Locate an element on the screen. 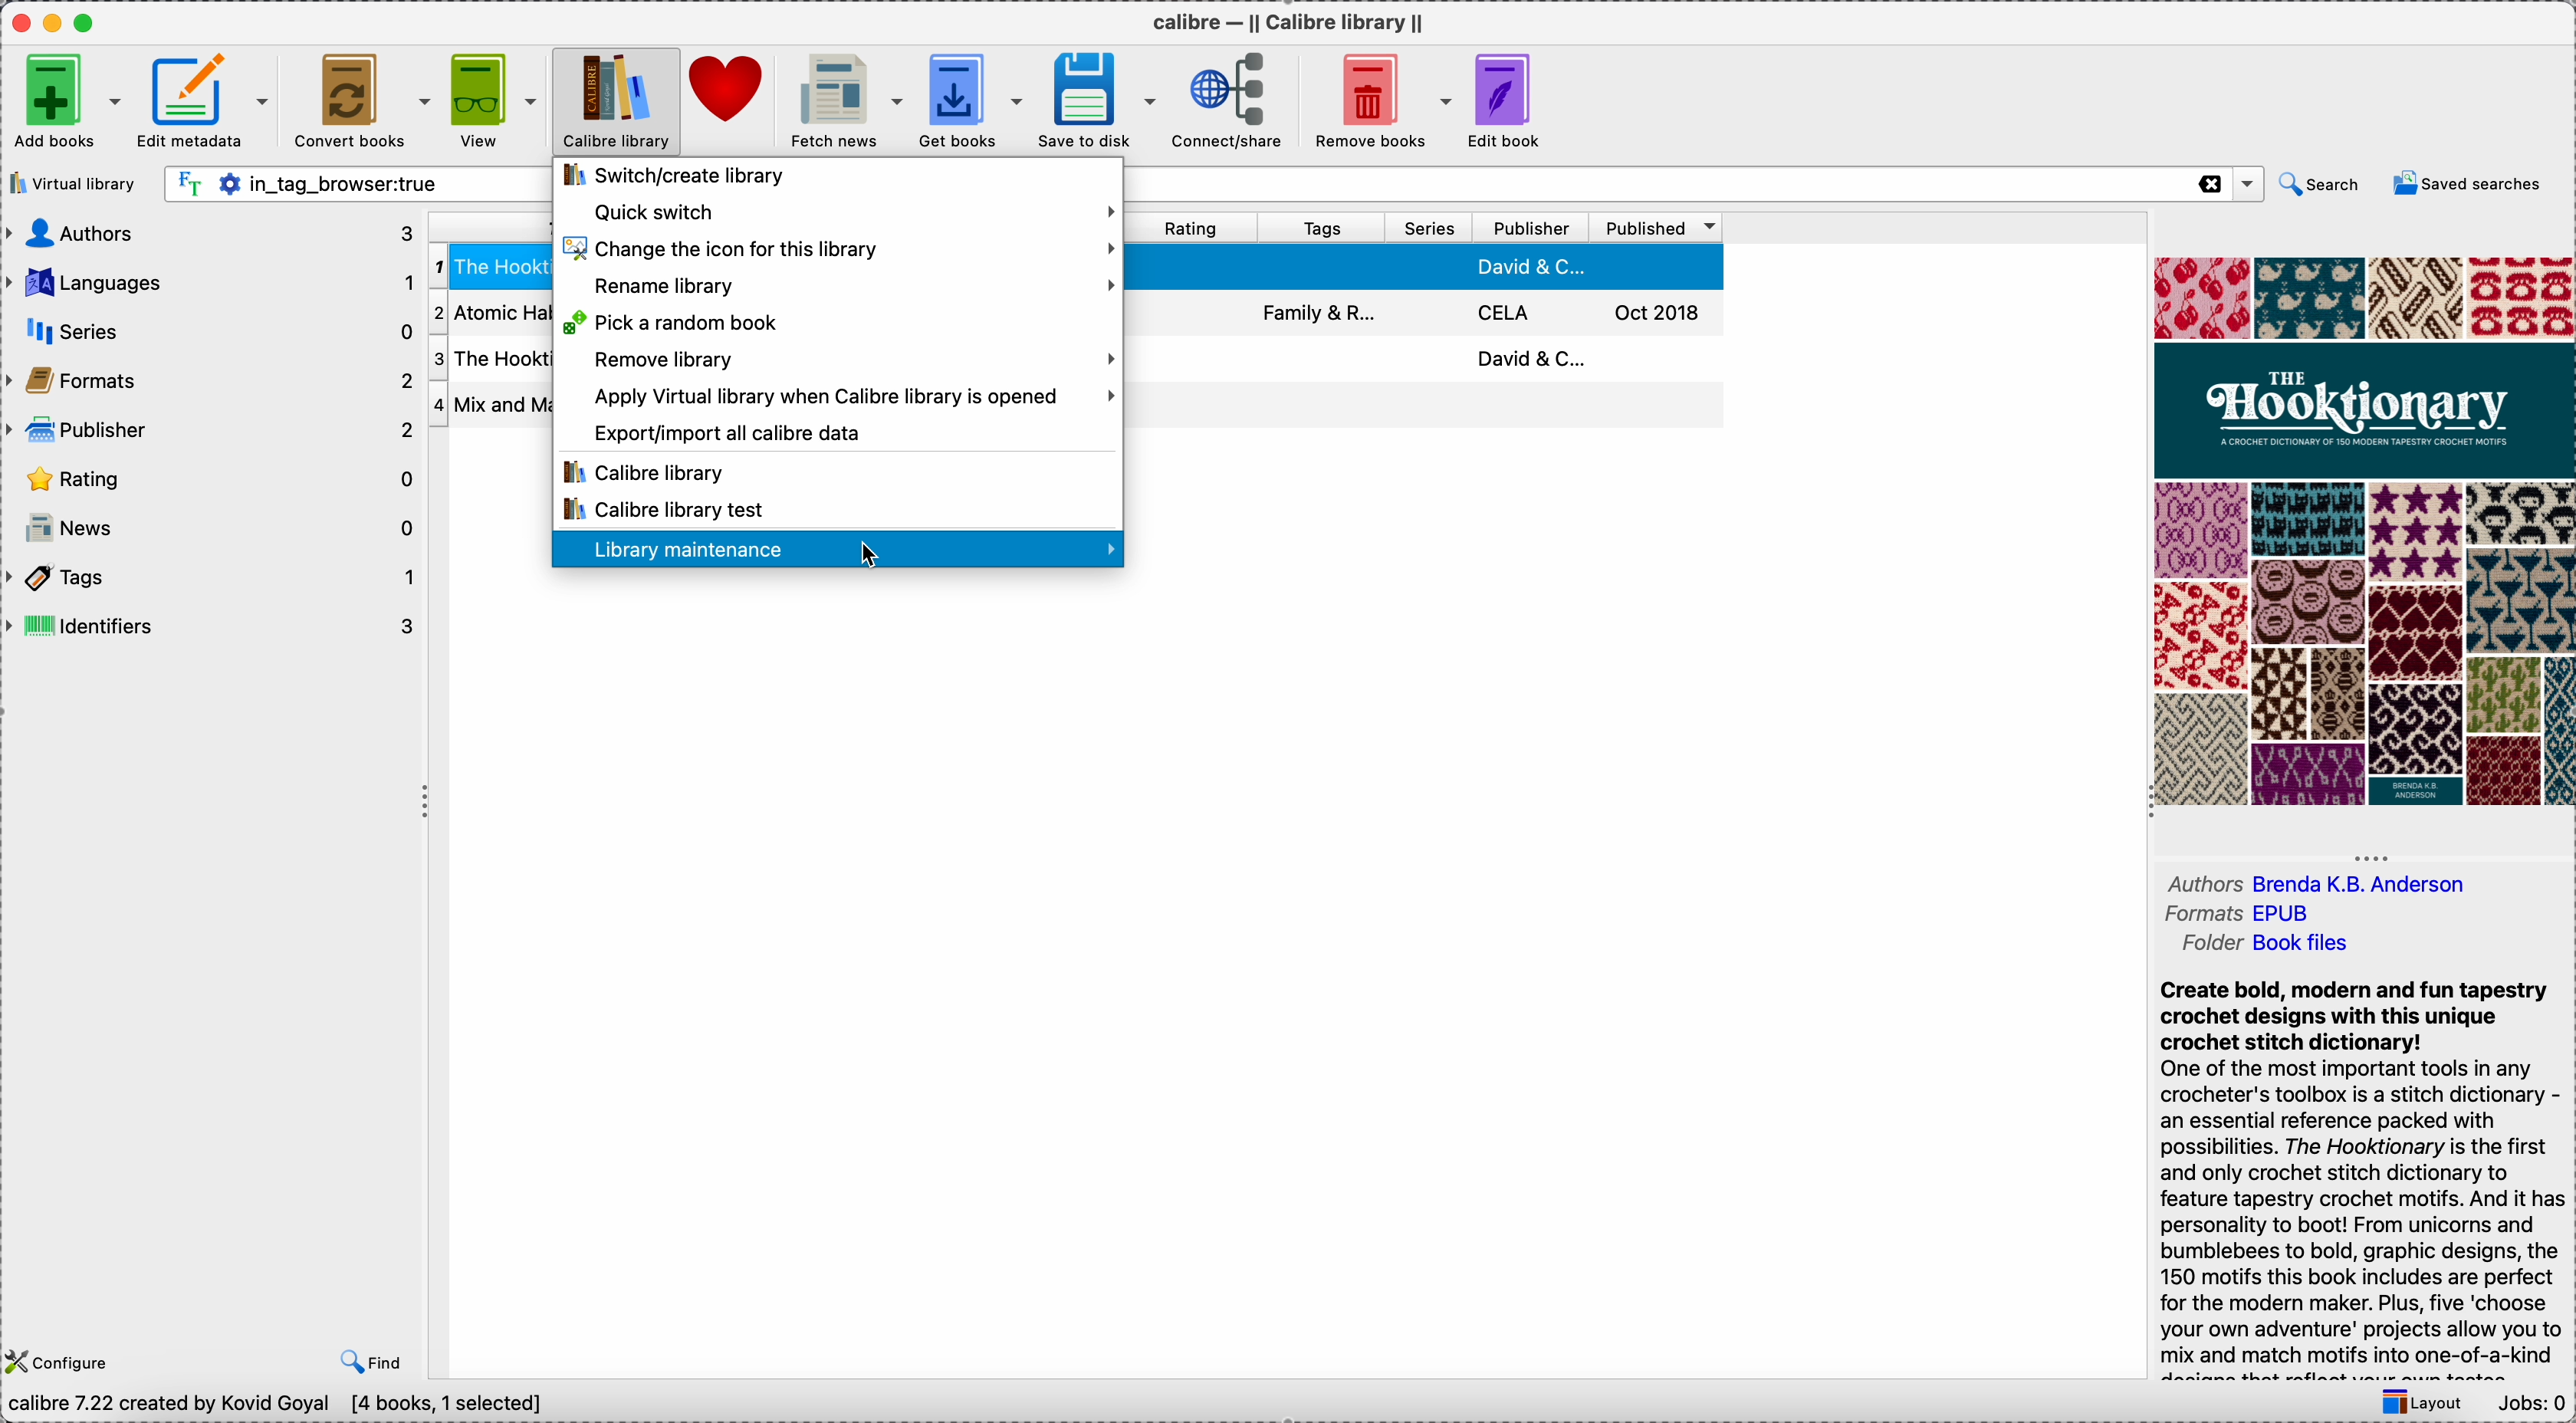  view is located at coordinates (494, 101).